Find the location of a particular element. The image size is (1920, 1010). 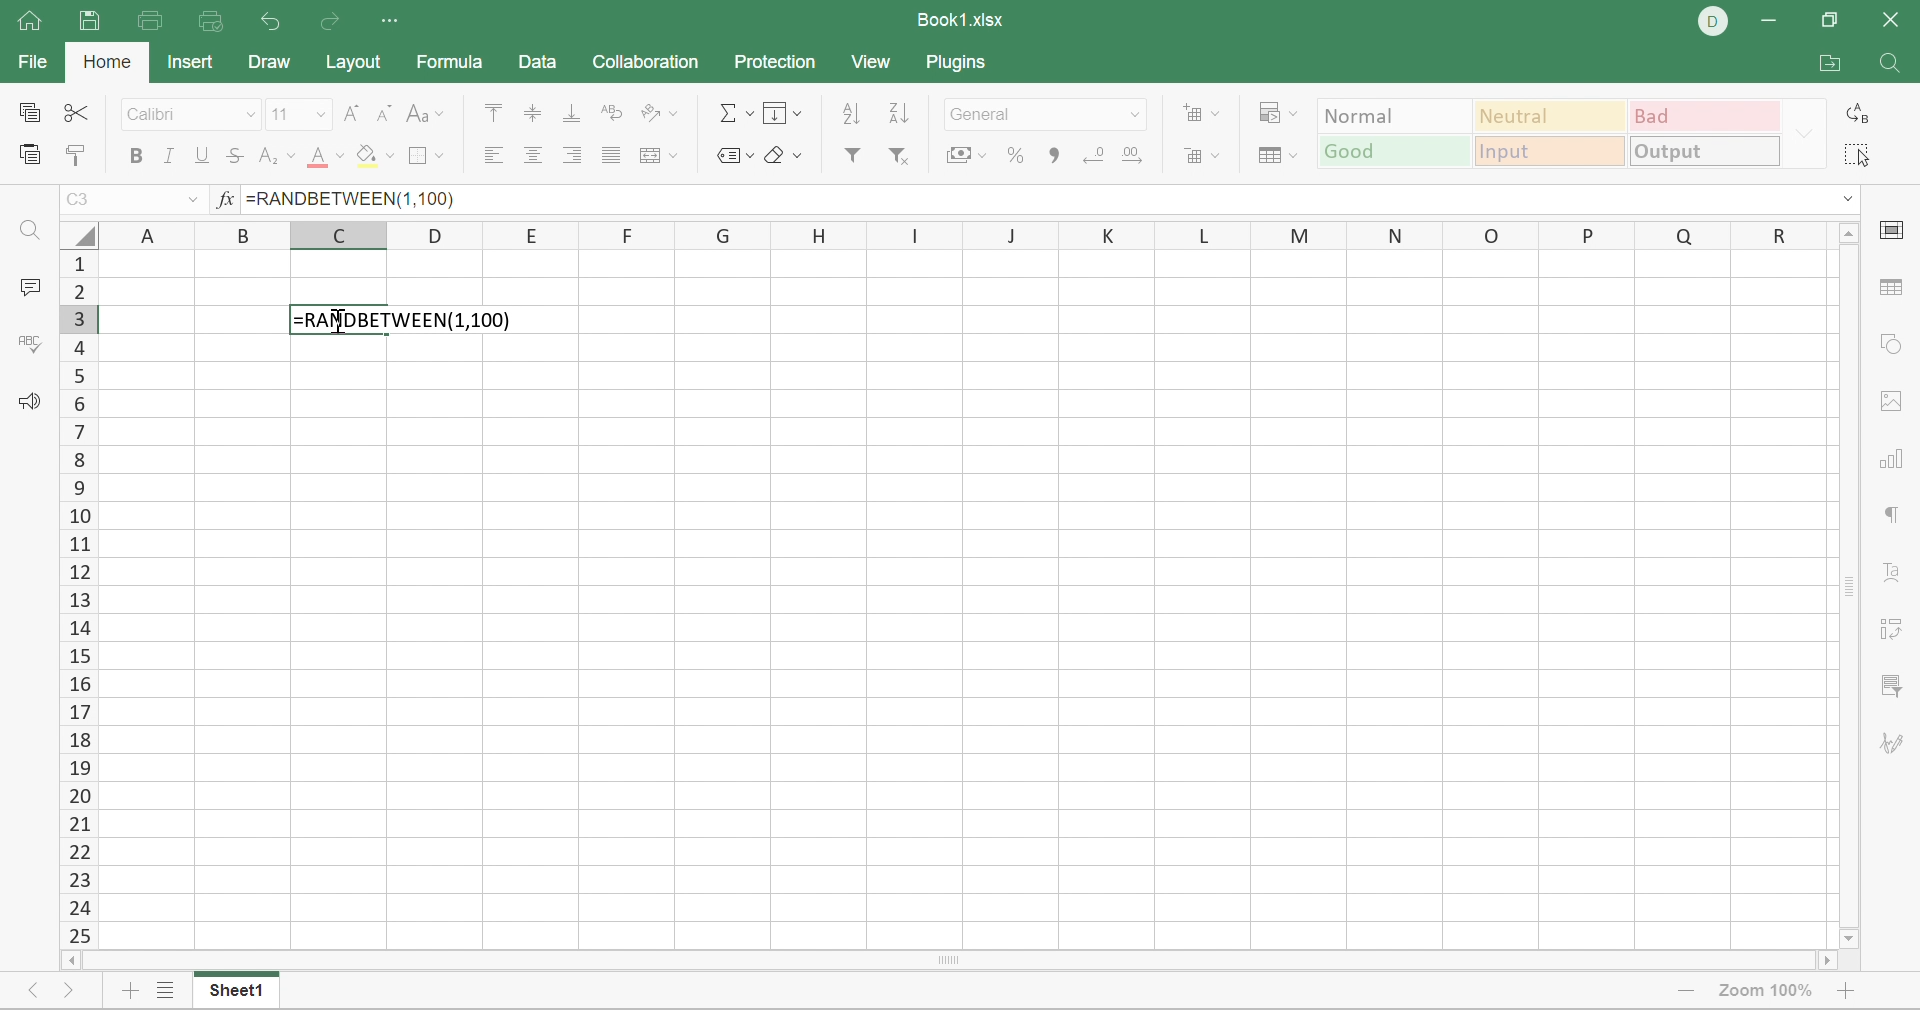

Restore Down is located at coordinates (1832, 18).